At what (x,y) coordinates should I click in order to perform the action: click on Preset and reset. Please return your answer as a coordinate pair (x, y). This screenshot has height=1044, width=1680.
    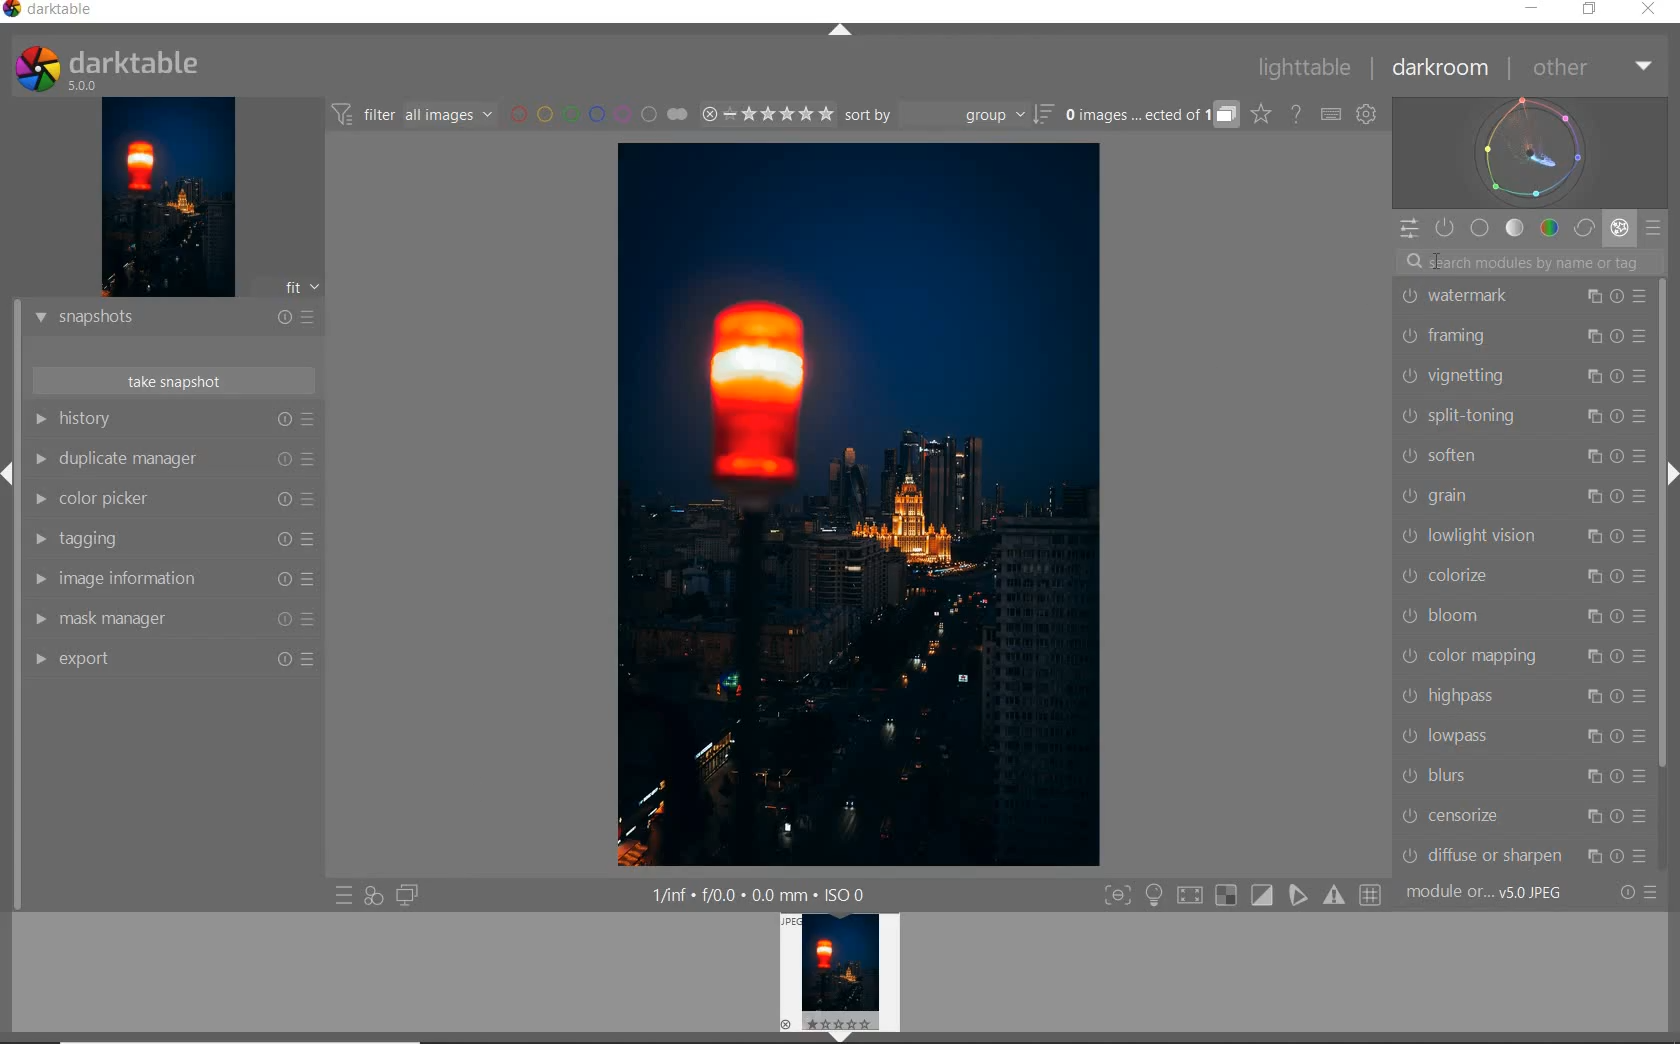
    Looking at the image, I should click on (1642, 374).